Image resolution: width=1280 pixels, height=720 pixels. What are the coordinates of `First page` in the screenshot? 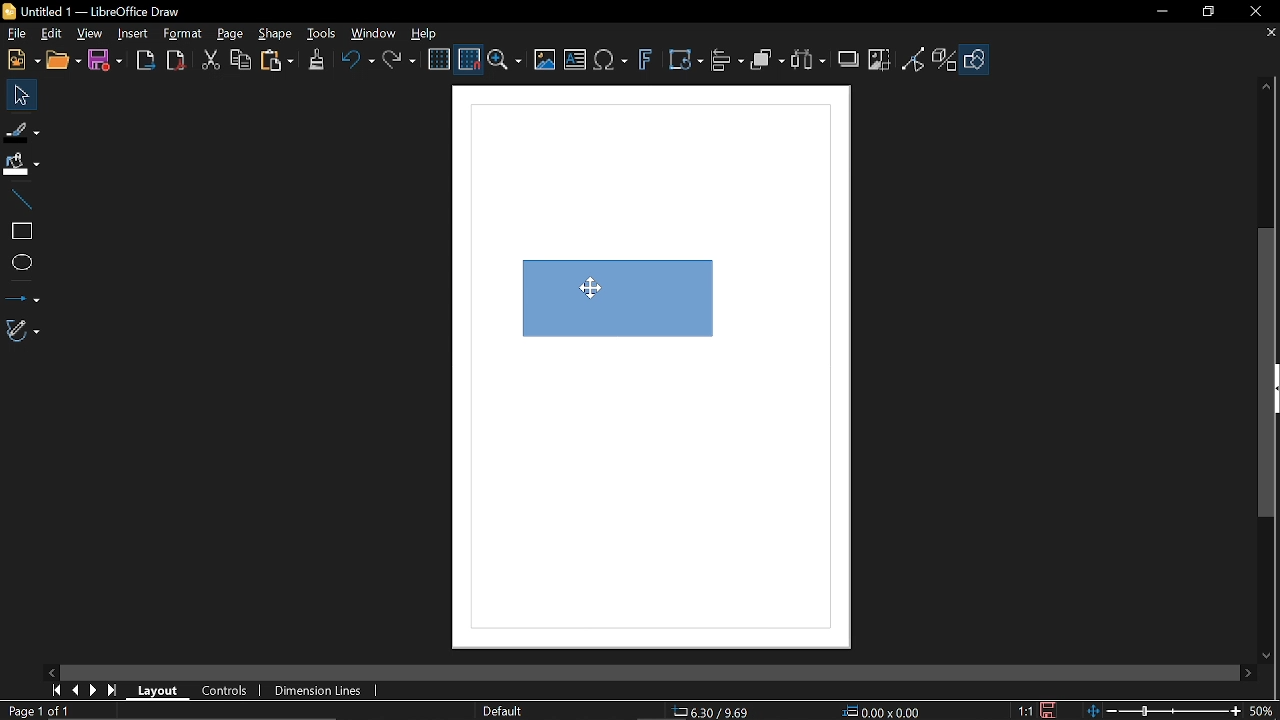 It's located at (53, 691).